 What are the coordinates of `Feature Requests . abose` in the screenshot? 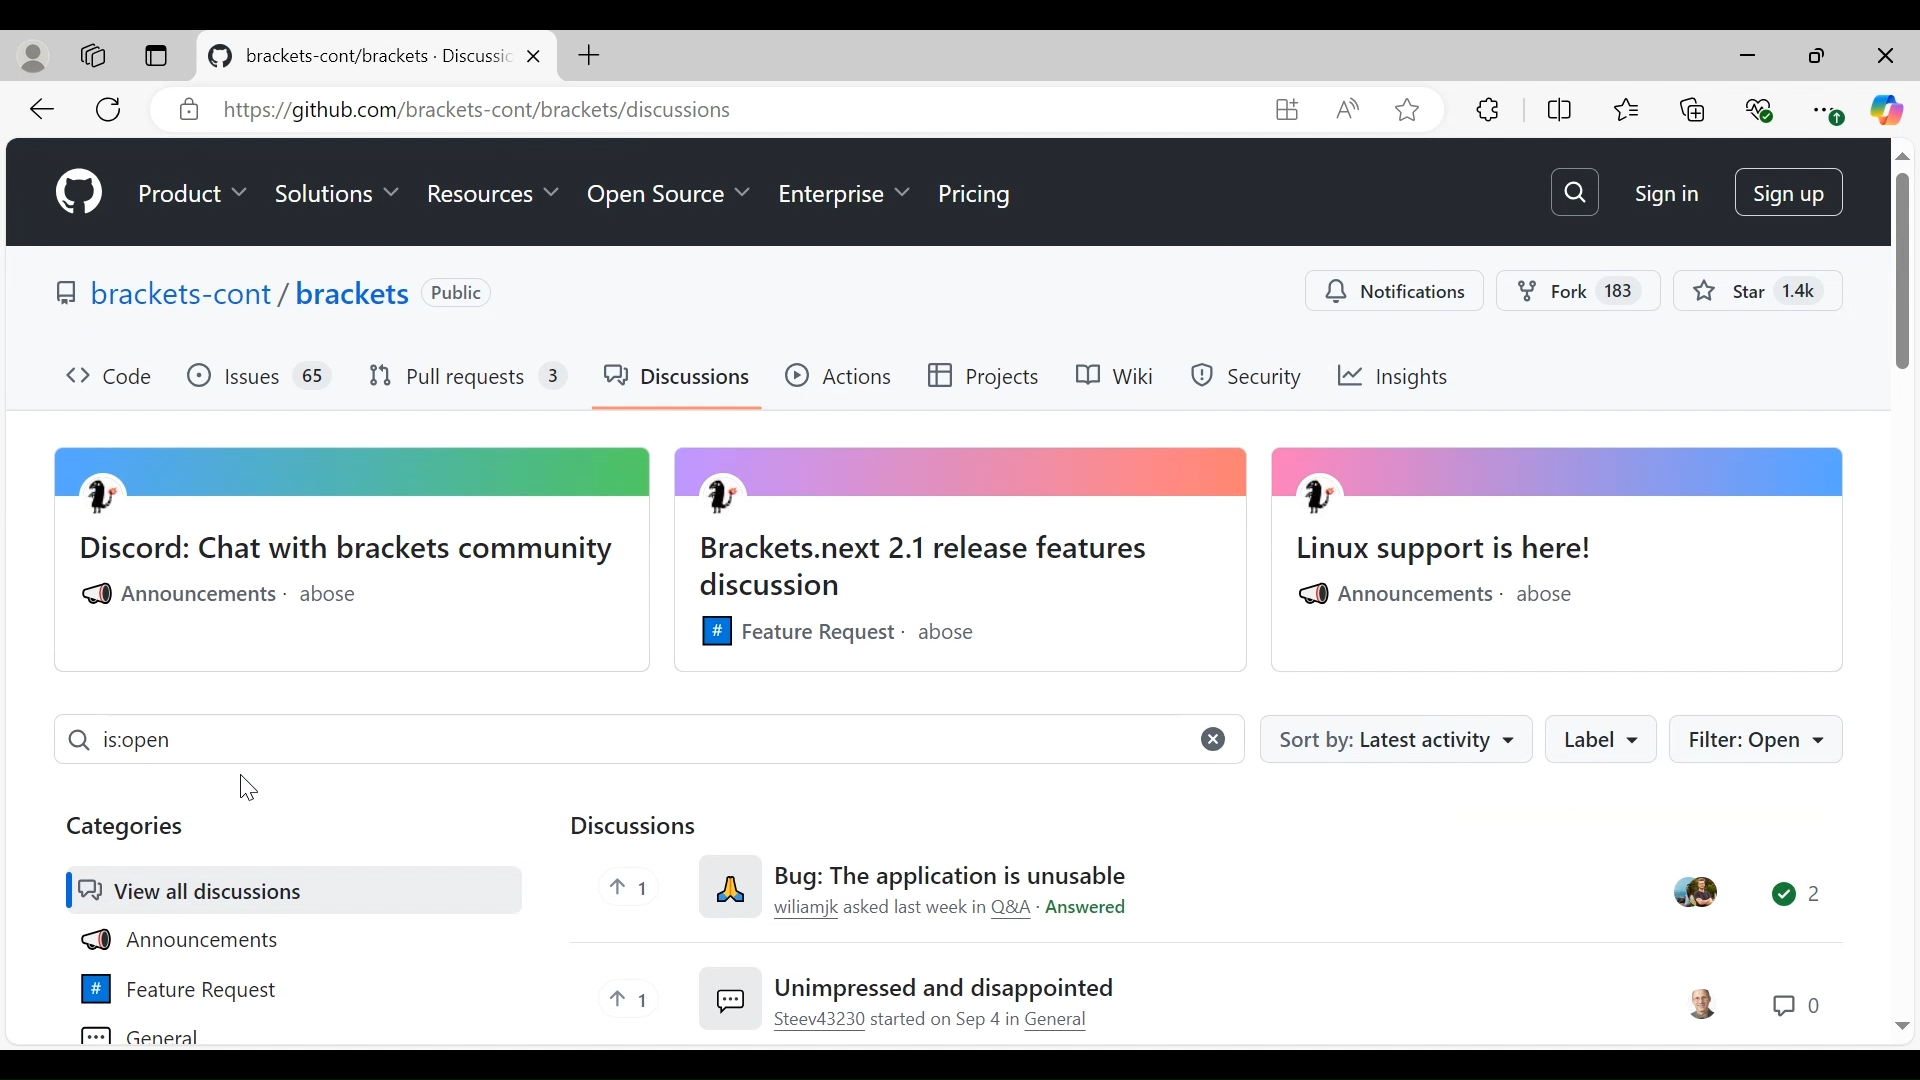 It's located at (827, 630).